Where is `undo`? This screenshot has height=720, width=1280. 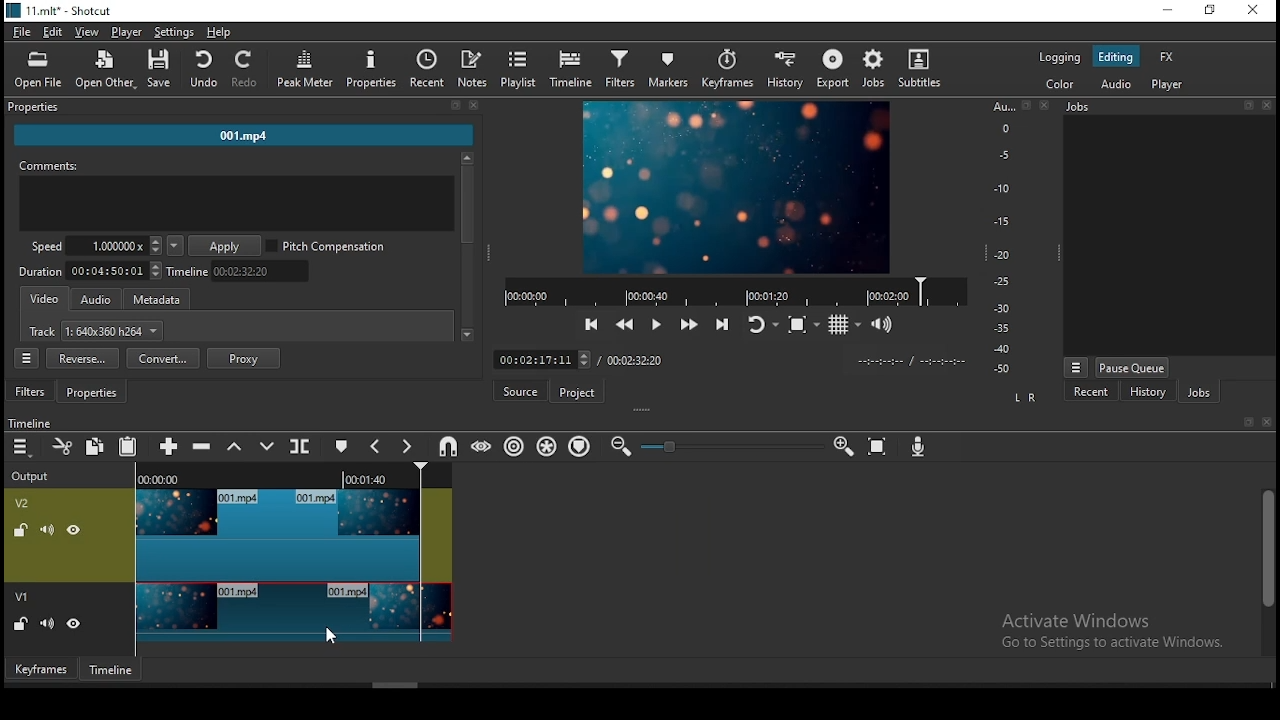
undo is located at coordinates (203, 70).